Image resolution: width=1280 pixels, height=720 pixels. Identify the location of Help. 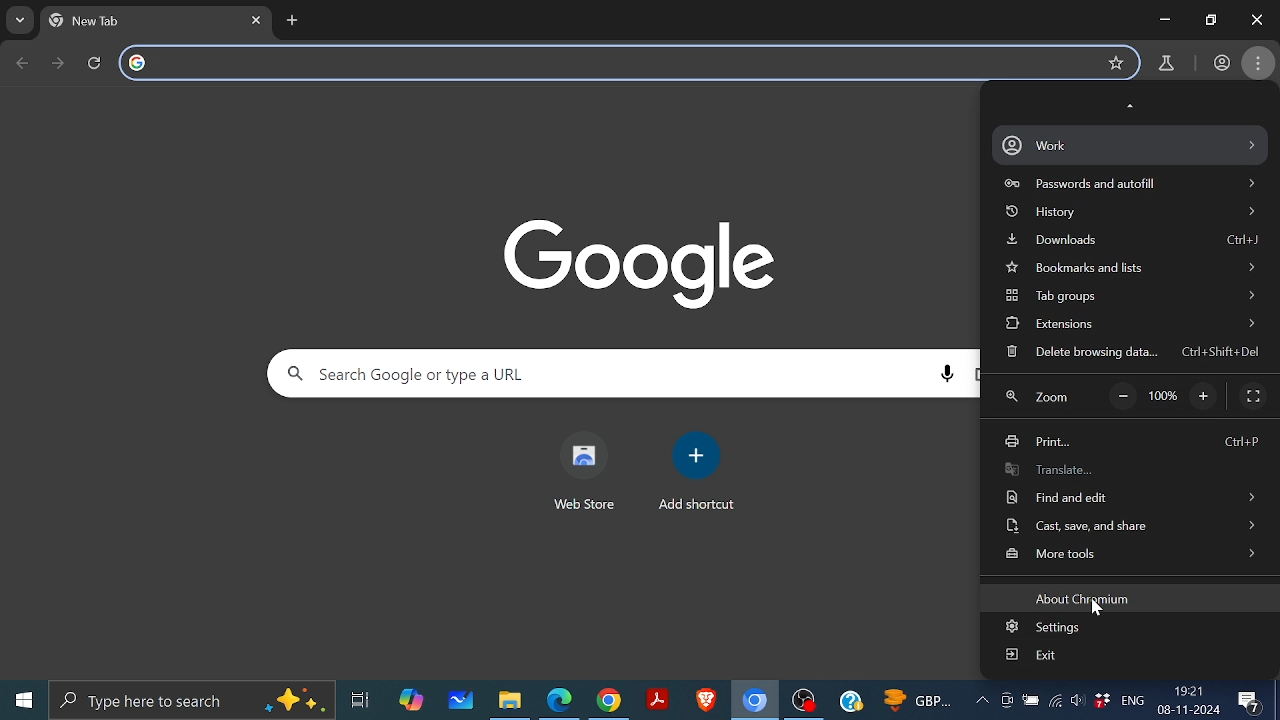
(853, 699).